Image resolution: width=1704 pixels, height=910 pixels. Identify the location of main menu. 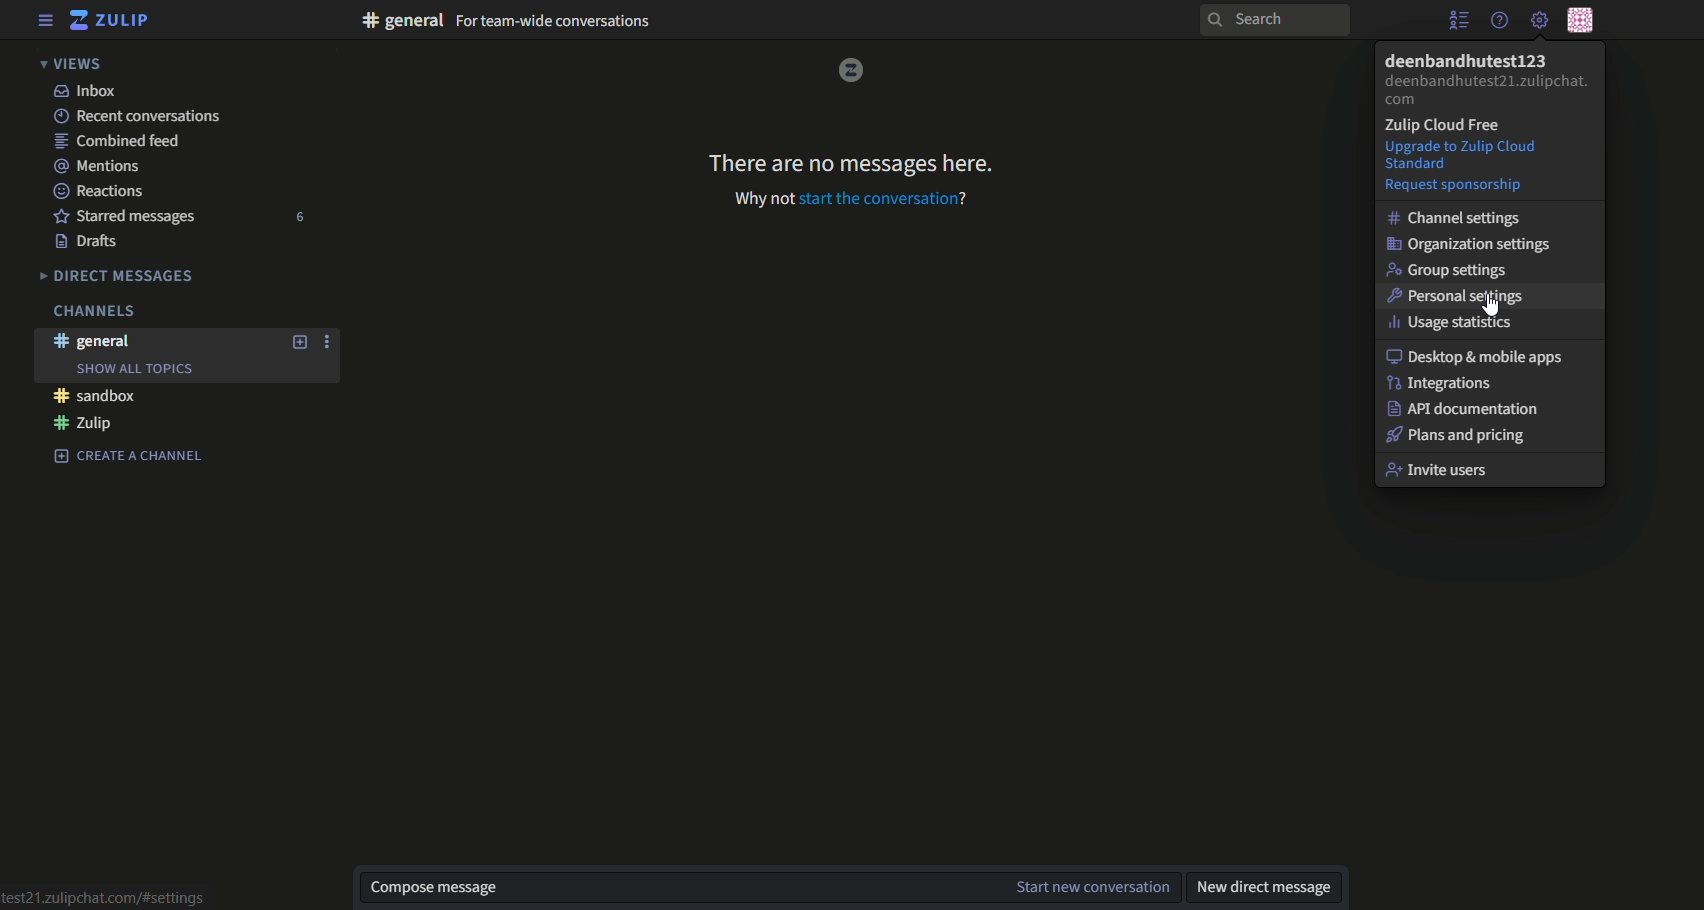
(1538, 19).